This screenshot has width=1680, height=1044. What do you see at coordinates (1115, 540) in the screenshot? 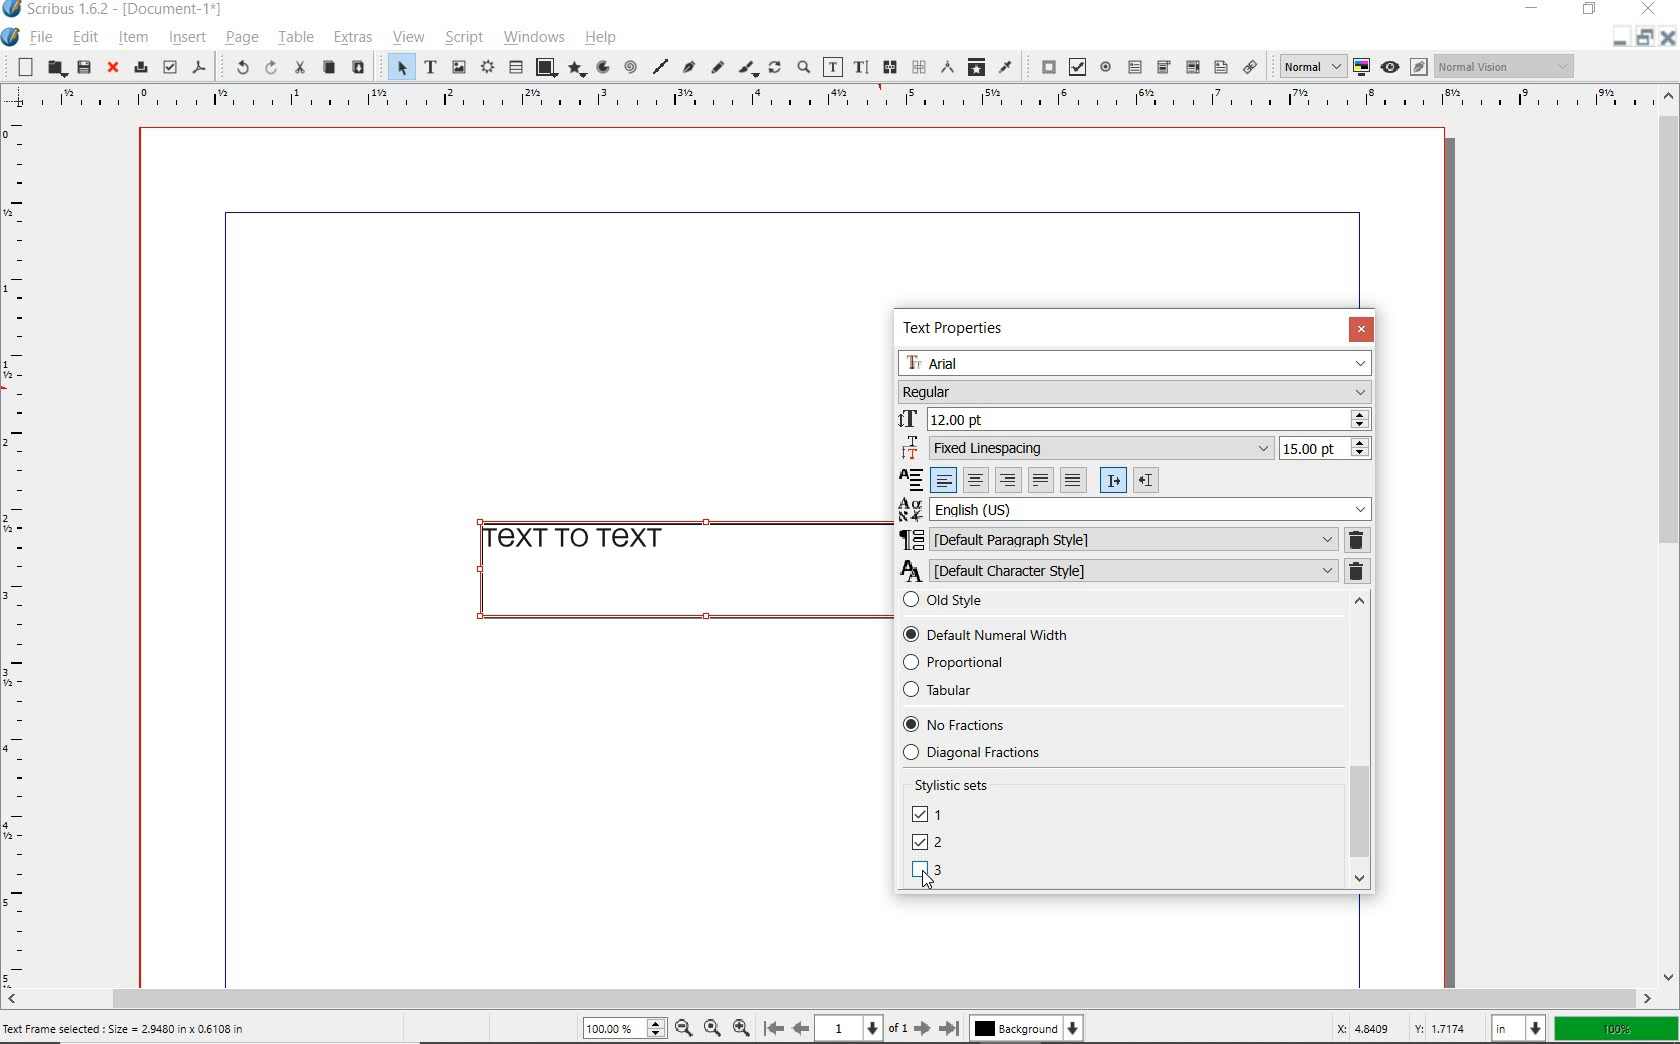
I see `DEFAULT PARAGRAPH STYLE` at bounding box center [1115, 540].